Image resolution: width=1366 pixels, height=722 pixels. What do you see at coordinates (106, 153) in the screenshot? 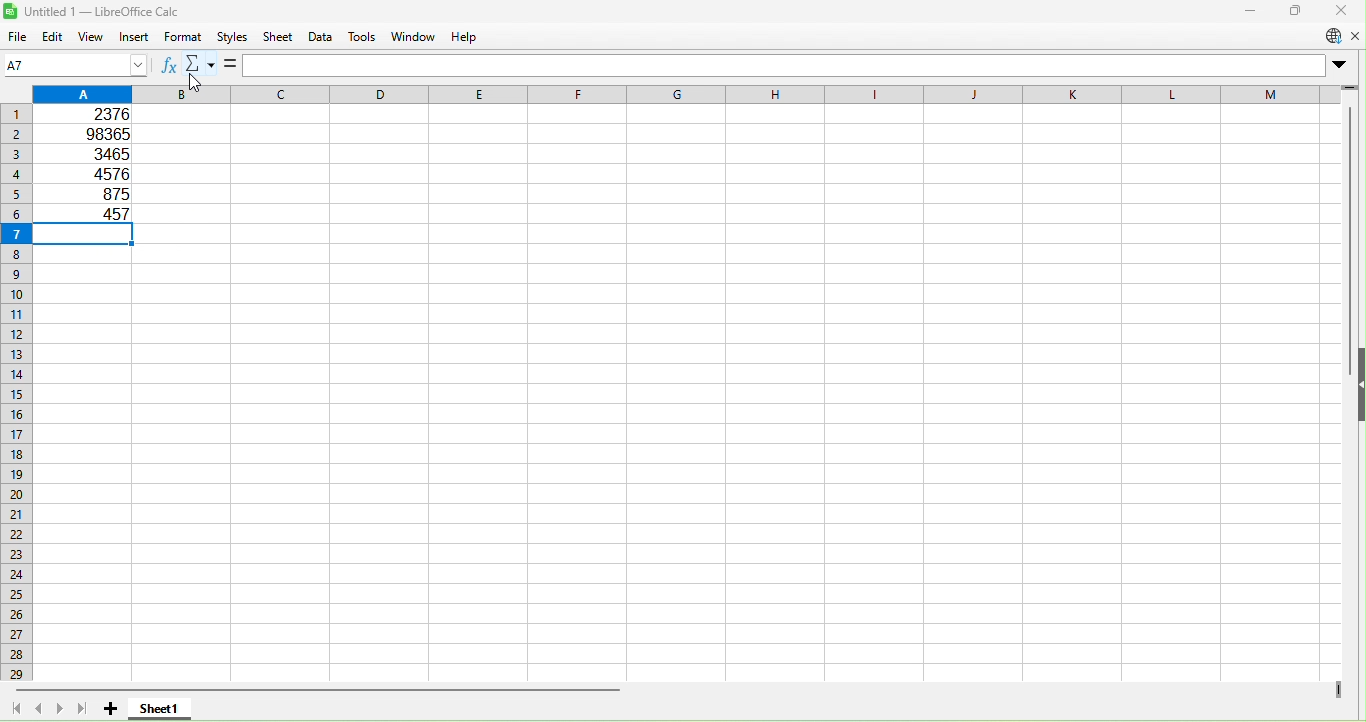
I see `3465` at bounding box center [106, 153].